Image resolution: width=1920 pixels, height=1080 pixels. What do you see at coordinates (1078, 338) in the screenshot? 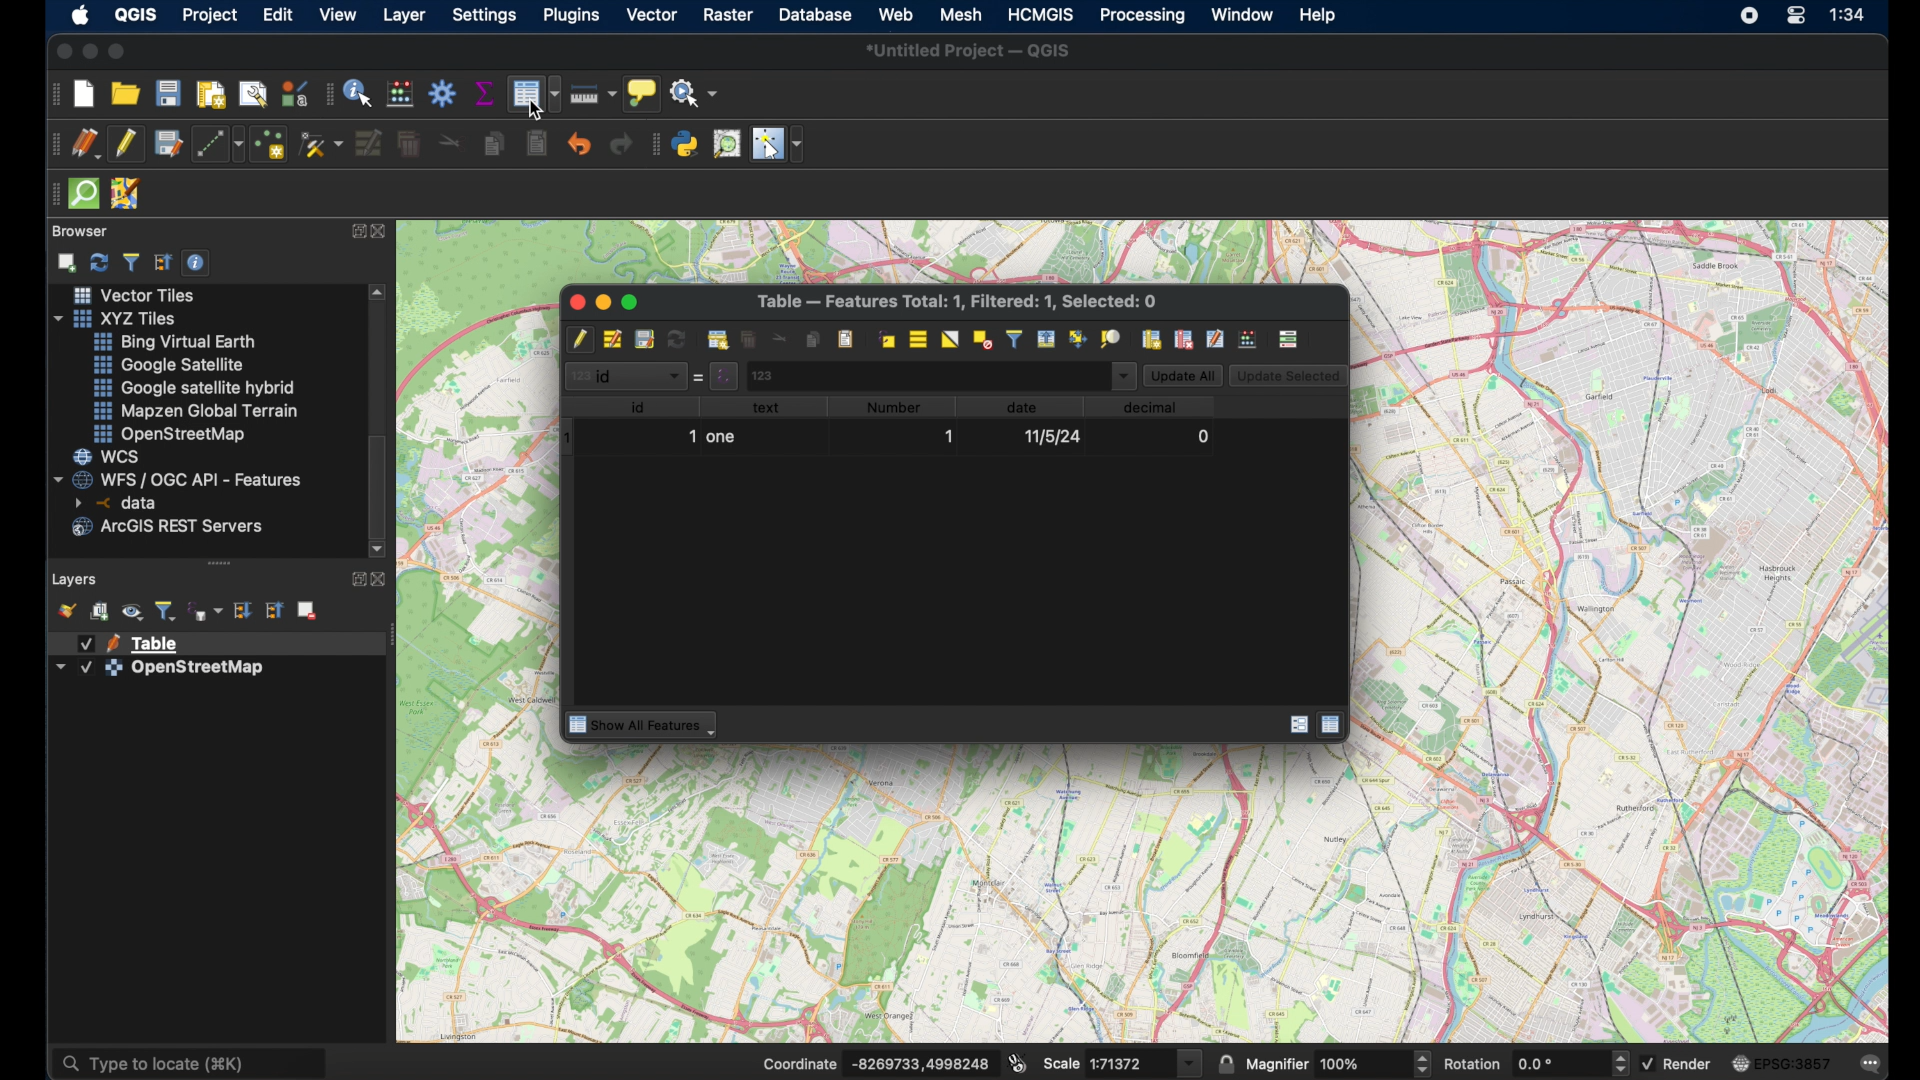
I see `pan map to selection` at bounding box center [1078, 338].